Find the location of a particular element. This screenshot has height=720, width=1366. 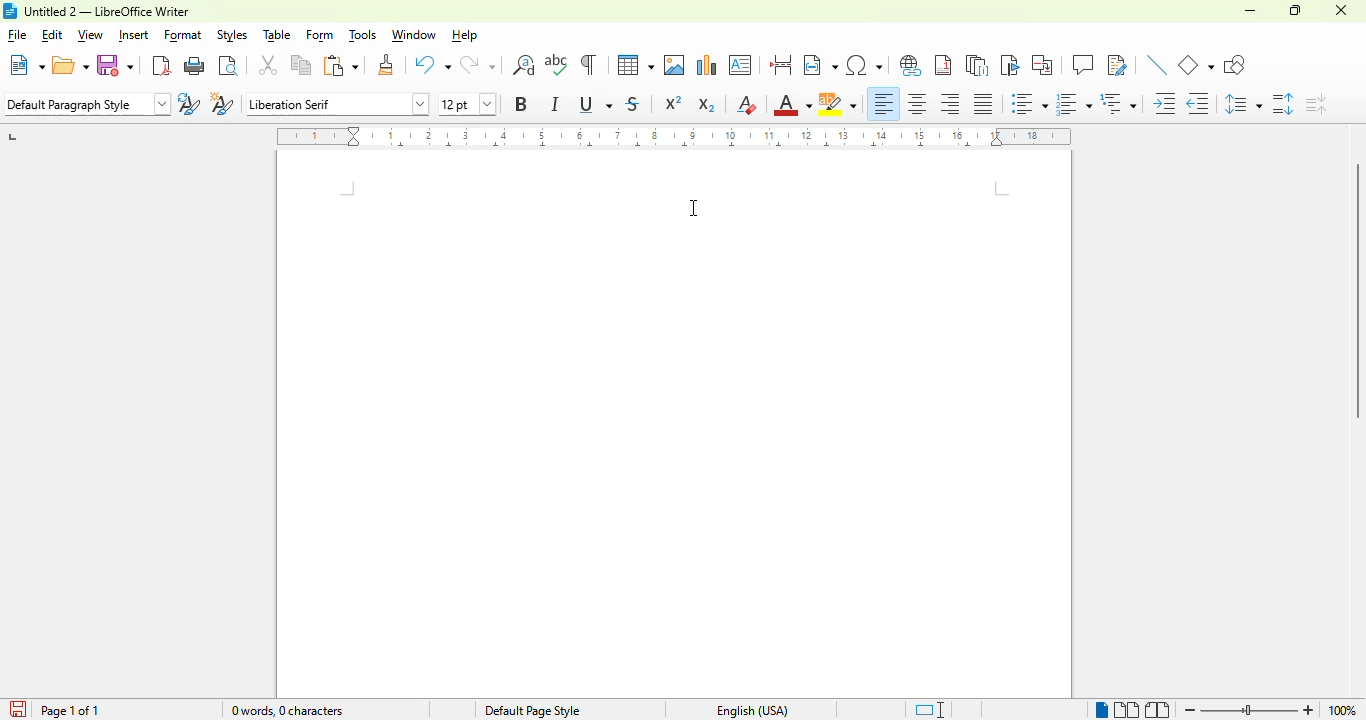

insert comment is located at coordinates (1083, 64).